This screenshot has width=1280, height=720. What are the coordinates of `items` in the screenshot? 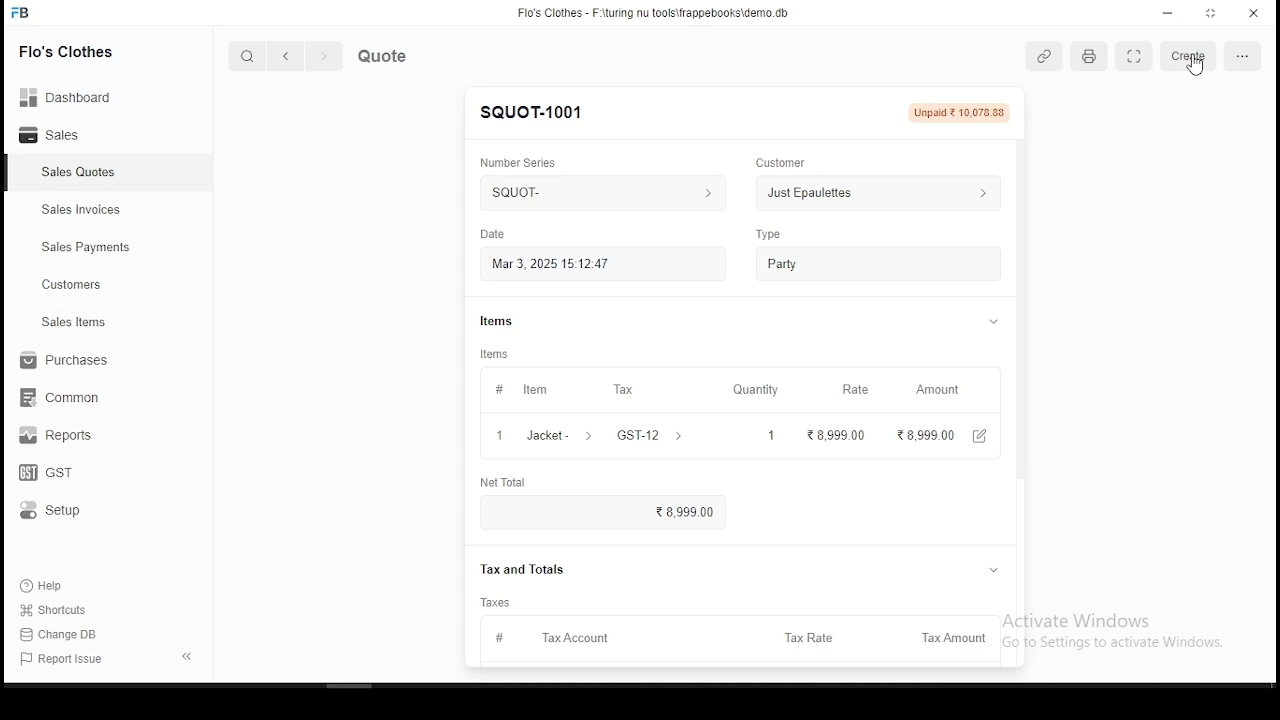 It's located at (511, 316).